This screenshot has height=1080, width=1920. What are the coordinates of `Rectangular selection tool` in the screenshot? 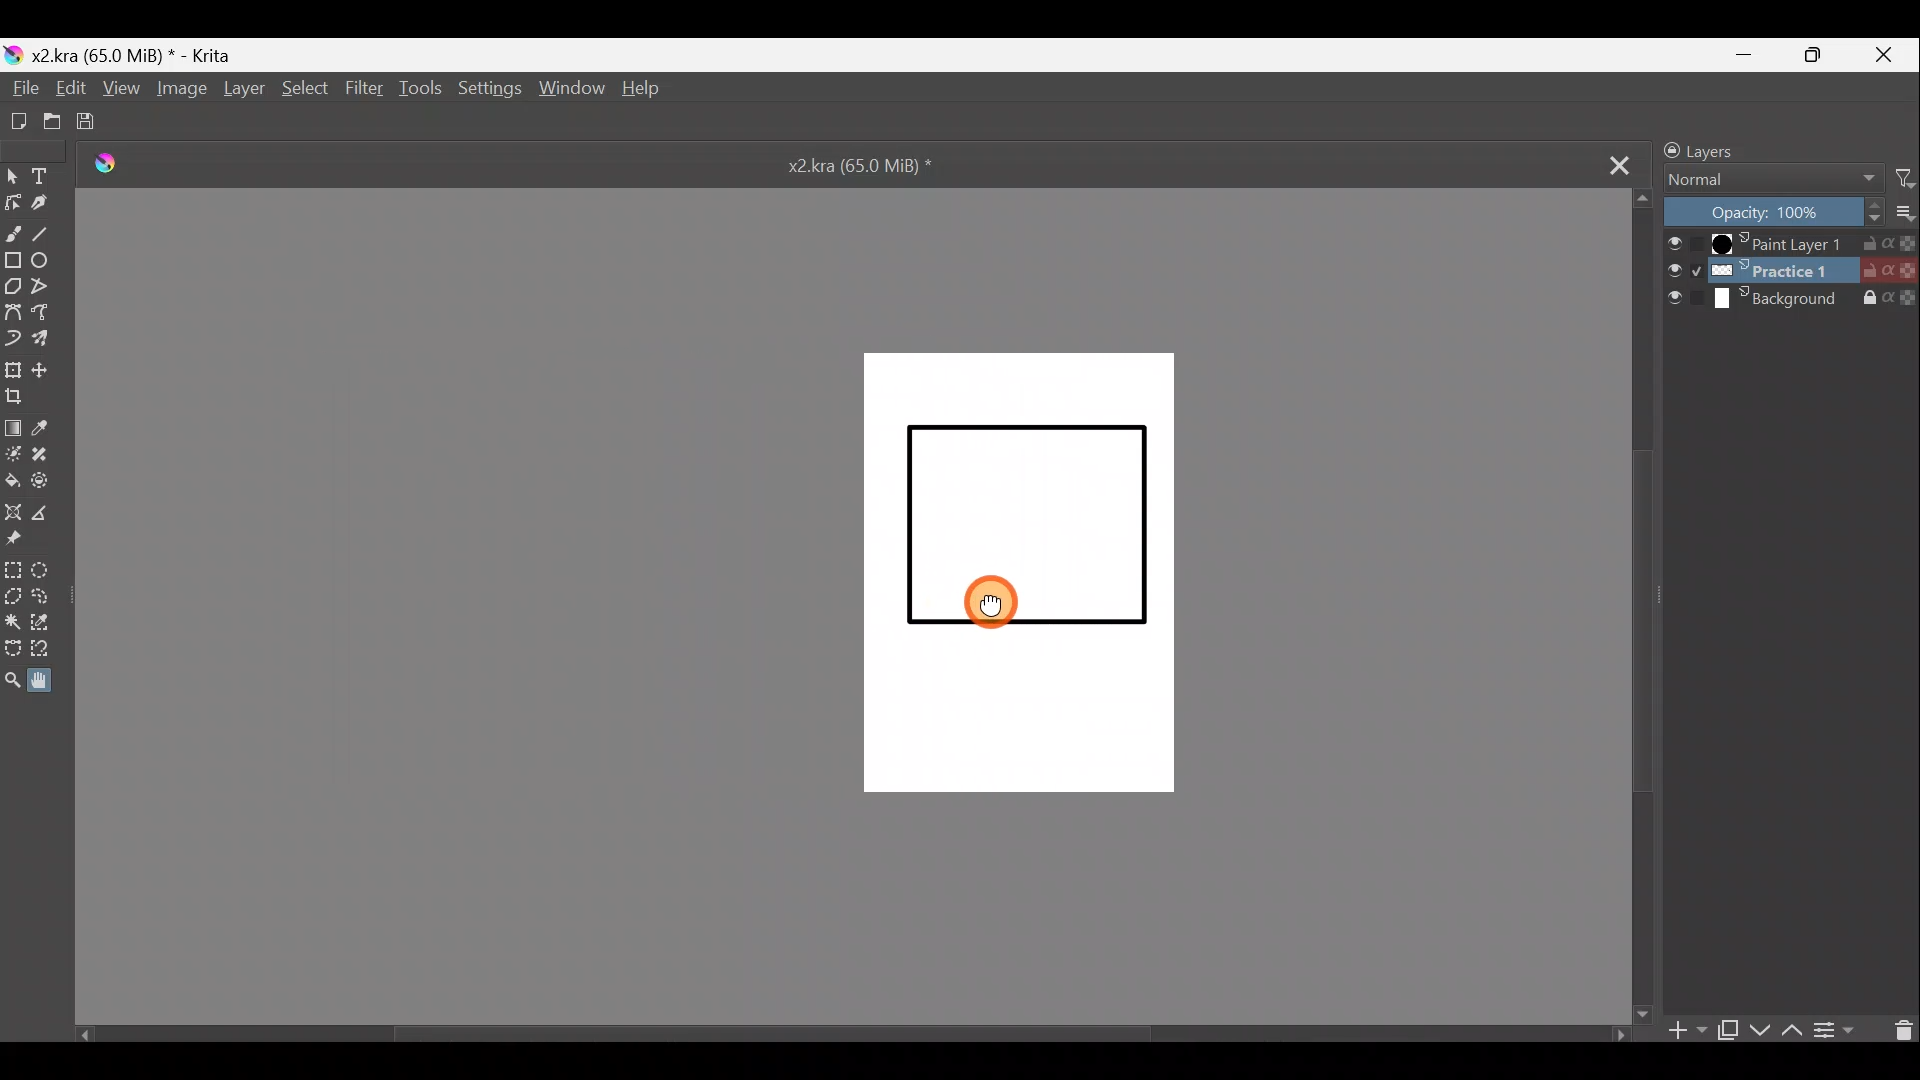 It's located at (14, 571).